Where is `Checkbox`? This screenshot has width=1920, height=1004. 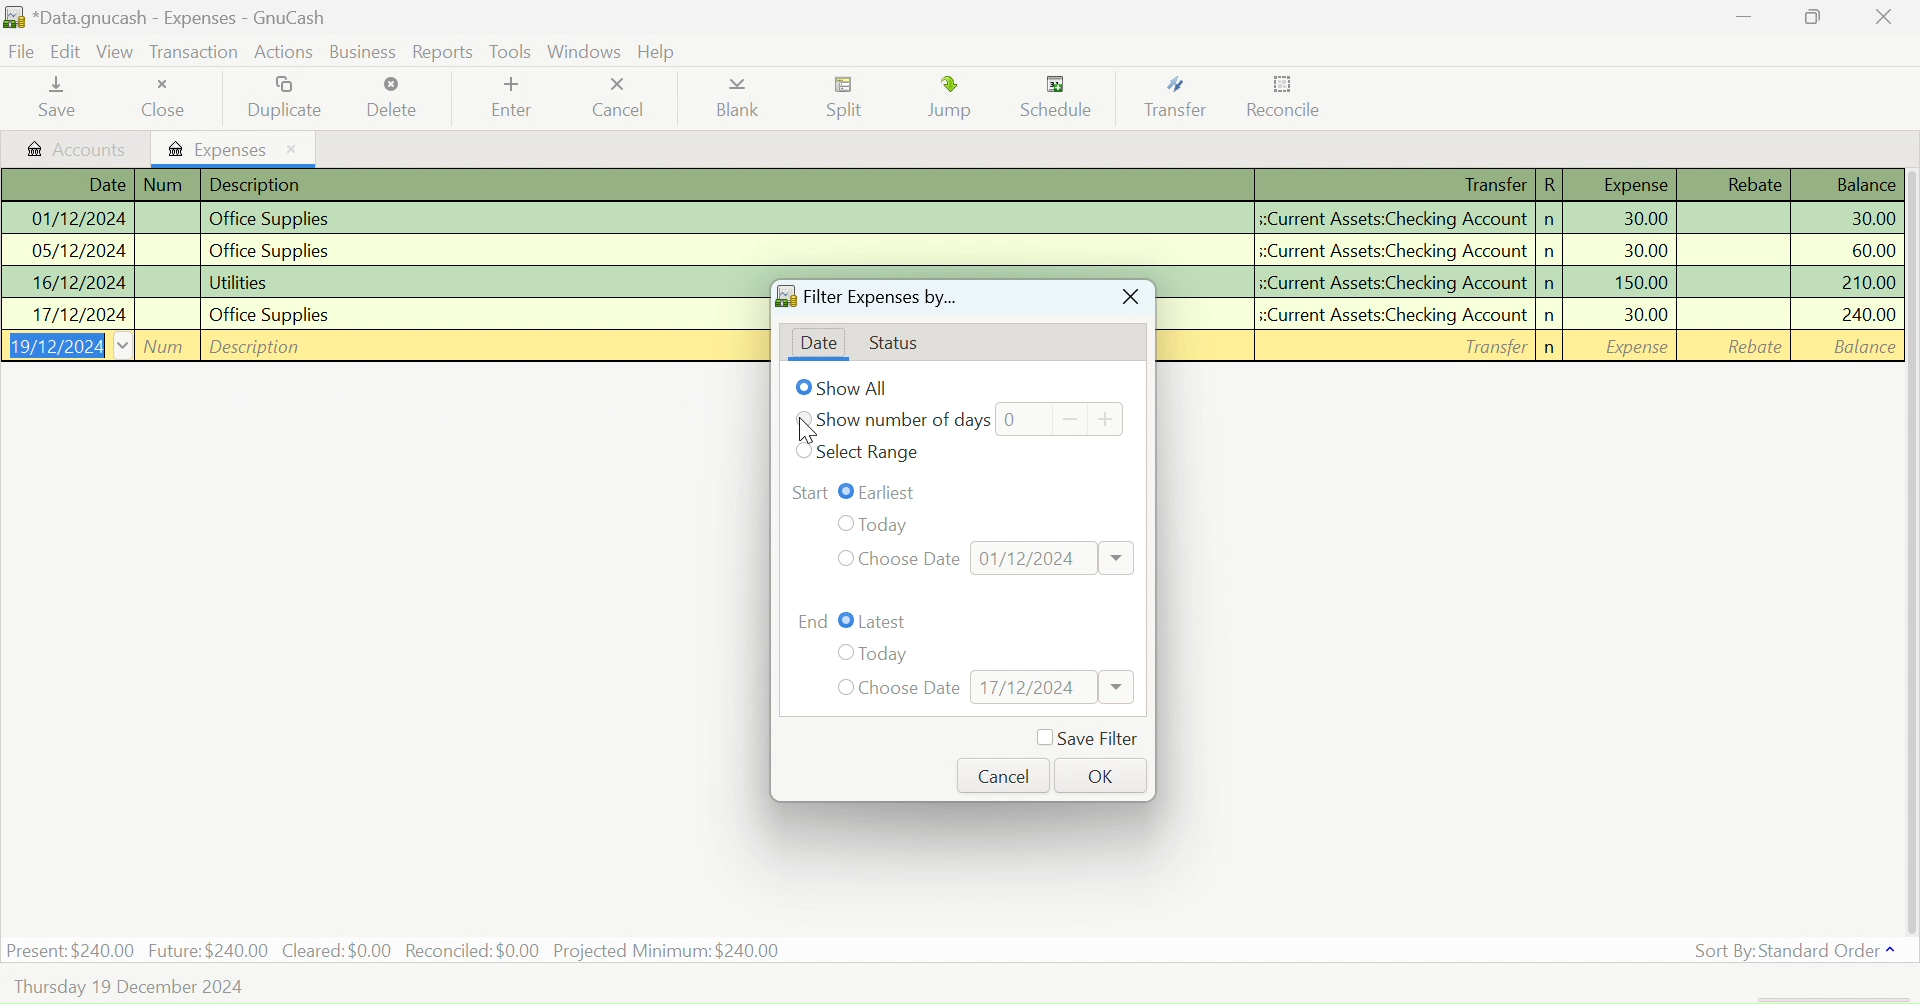 Checkbox is located at coordinates (806, 451).